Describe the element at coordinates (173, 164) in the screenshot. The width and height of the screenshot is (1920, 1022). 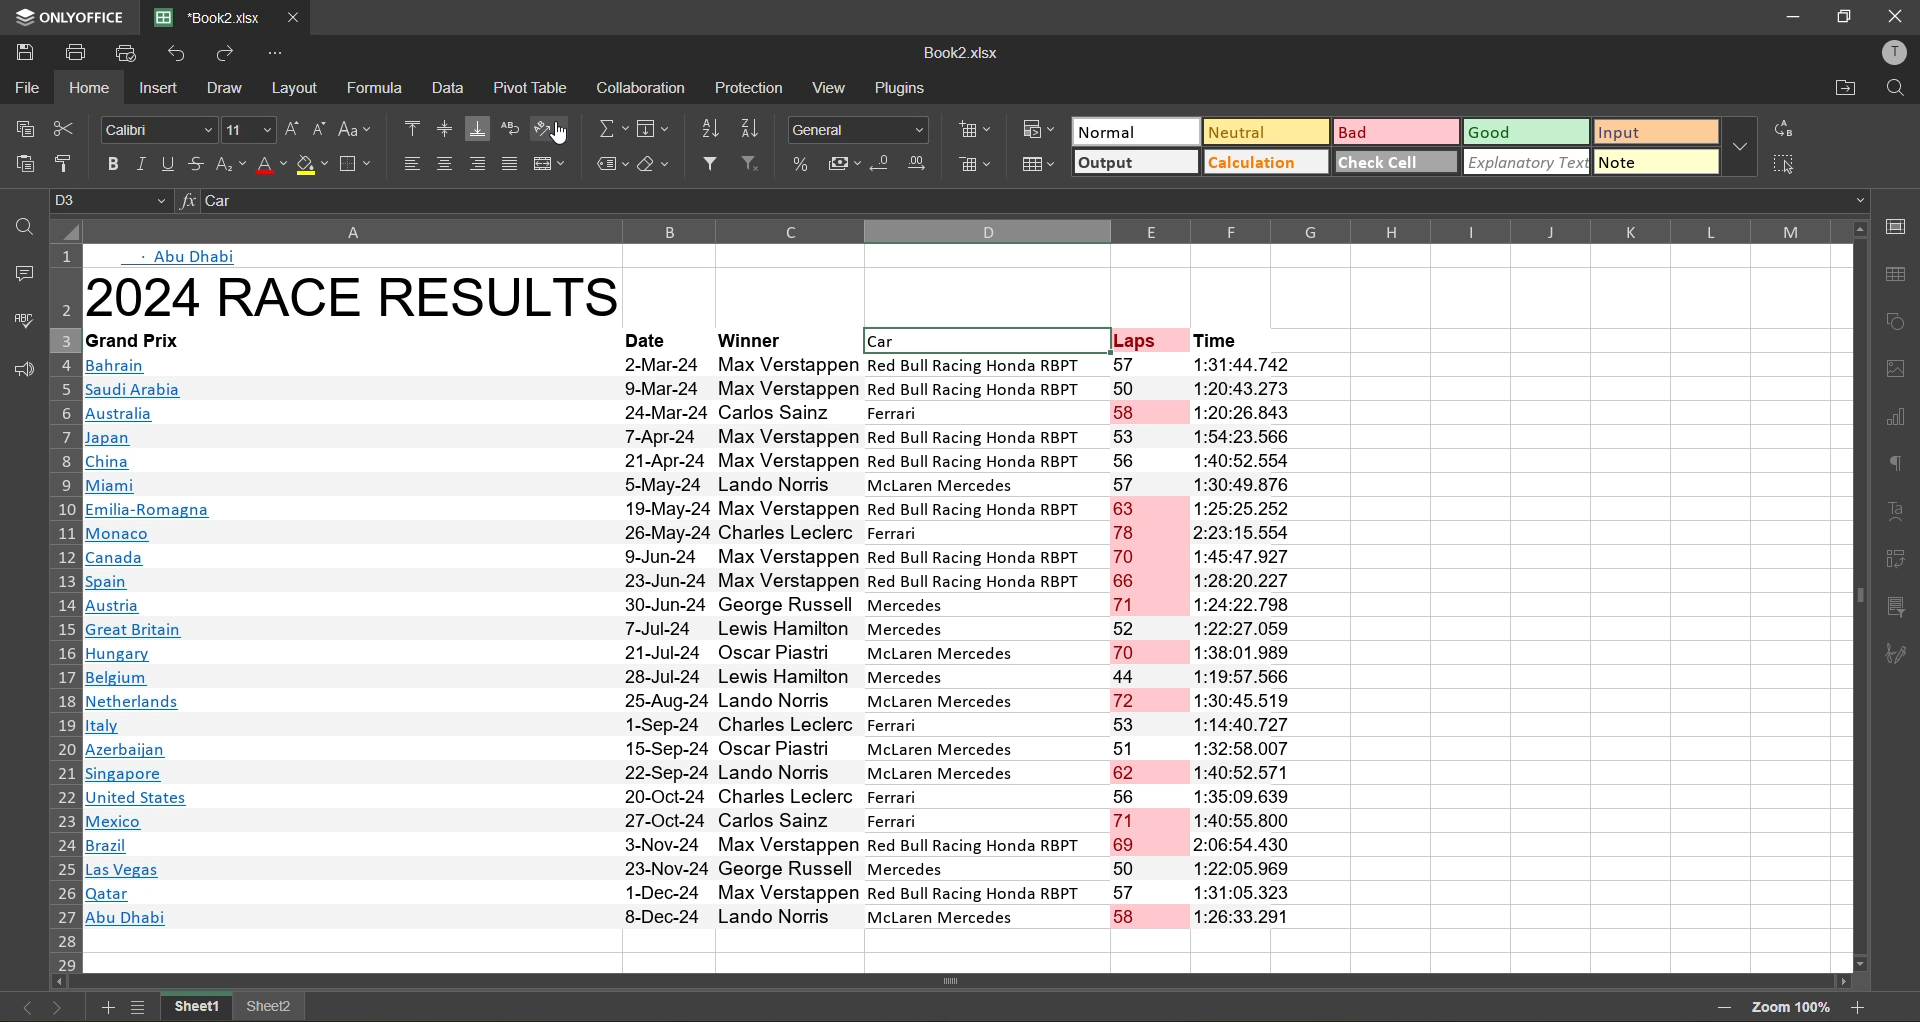
I see `underline` at that location.